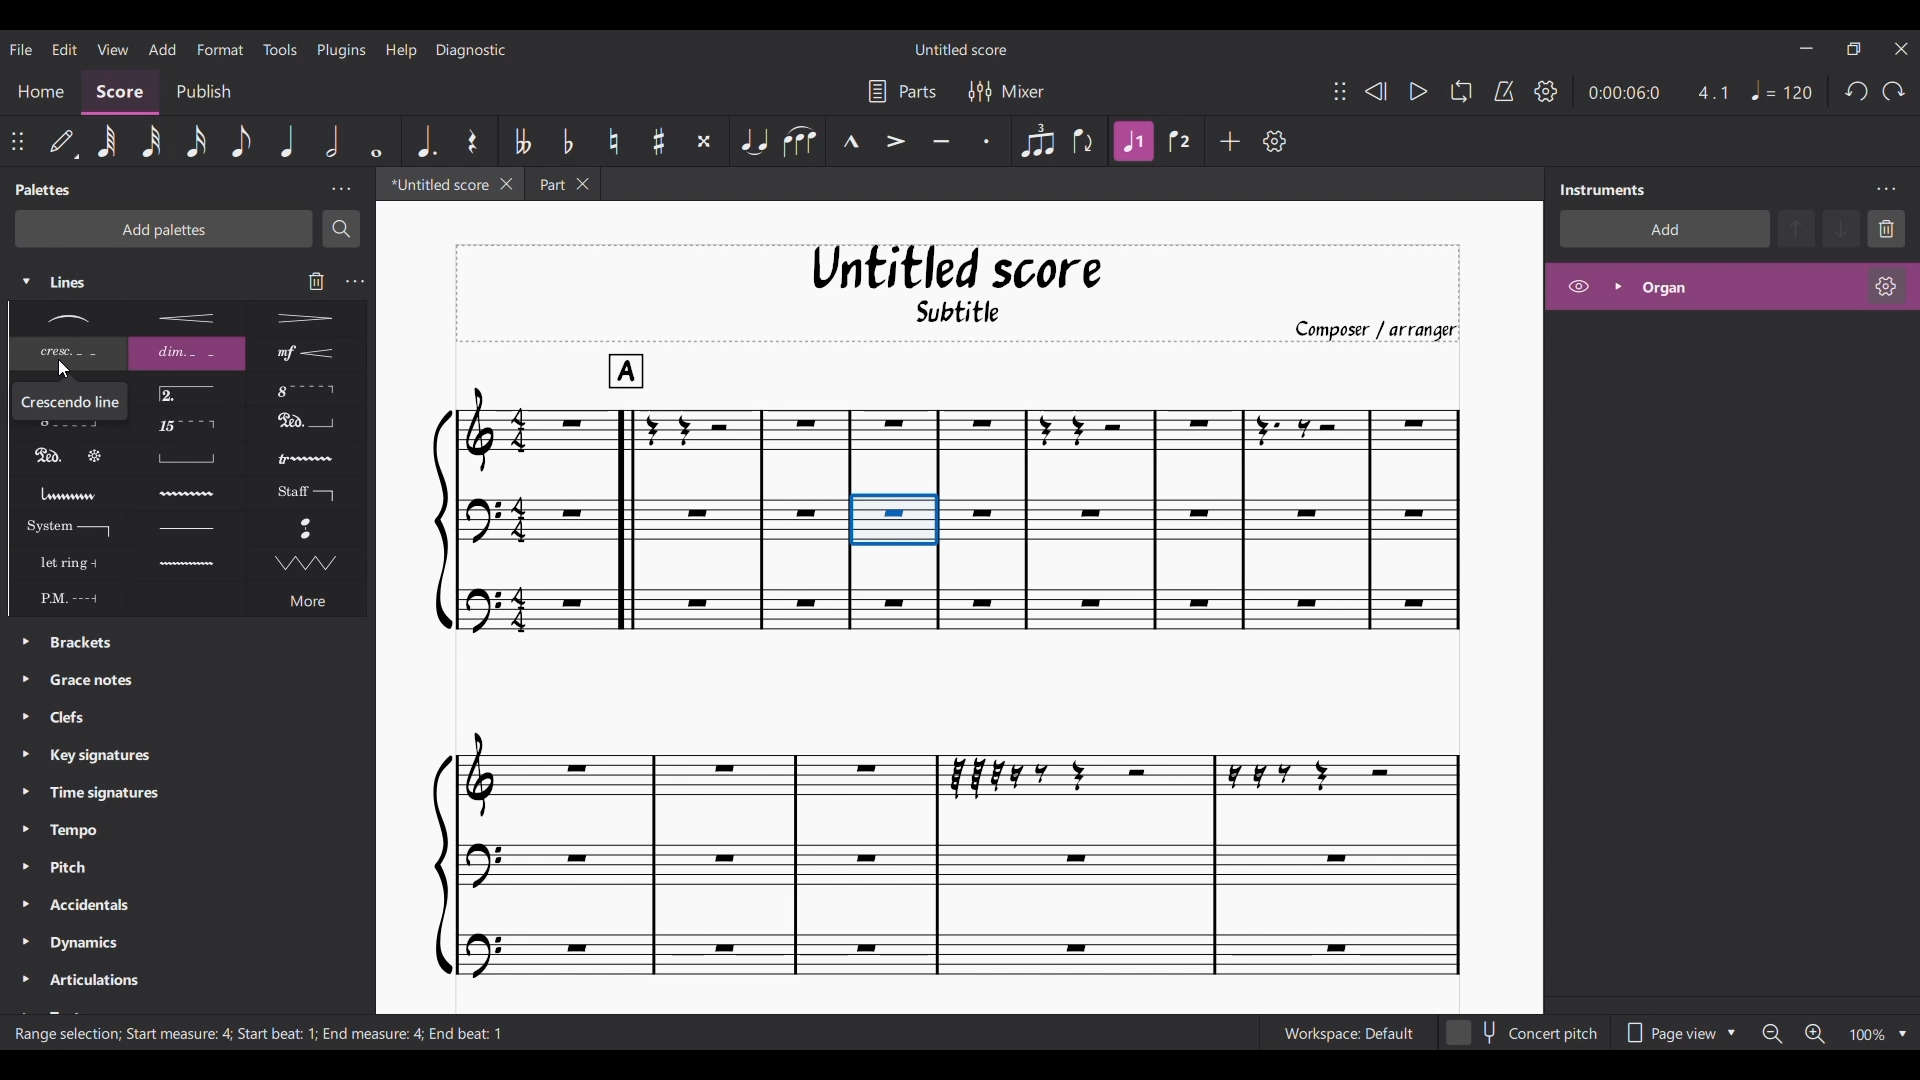 The height and width of the screenshot is (1080, 1920). Describe the element at coordinates (1375, 92) in the screenshot. I see `Rewind` at that location.